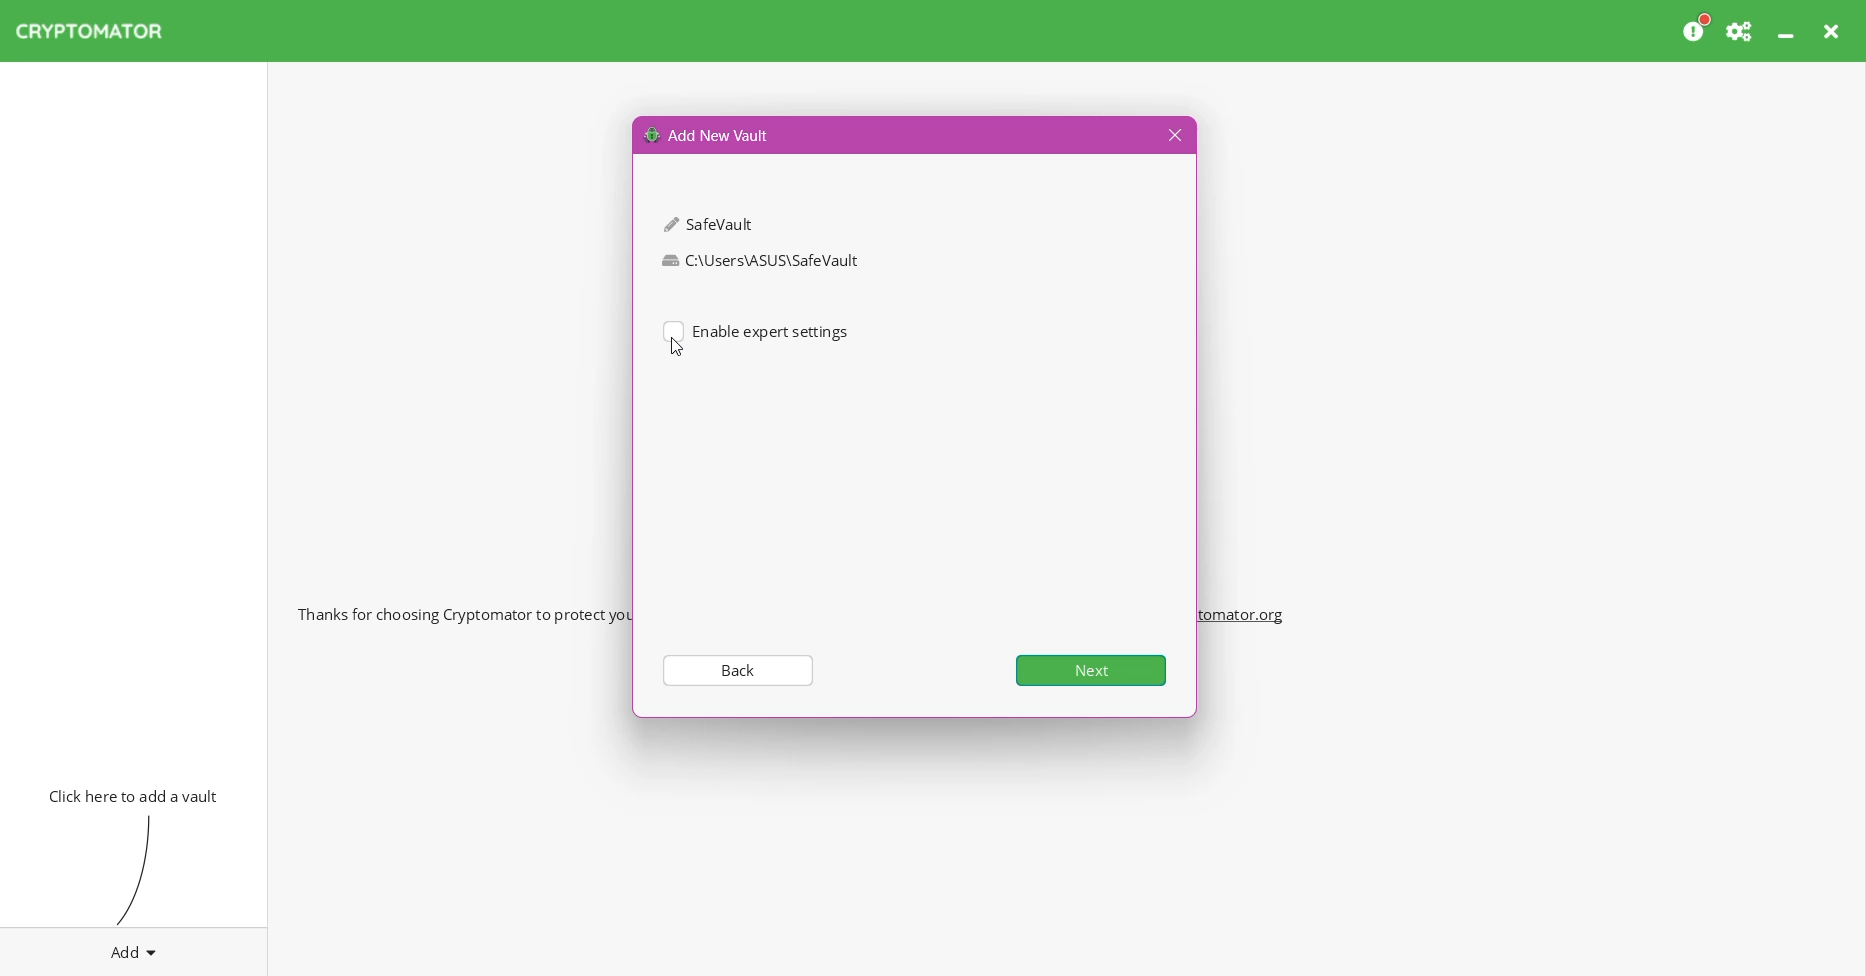 The image size is (1866, 976). Describe the element at coordinates (708, 134) in the screenshot. I see `Add New Vault` at that location.